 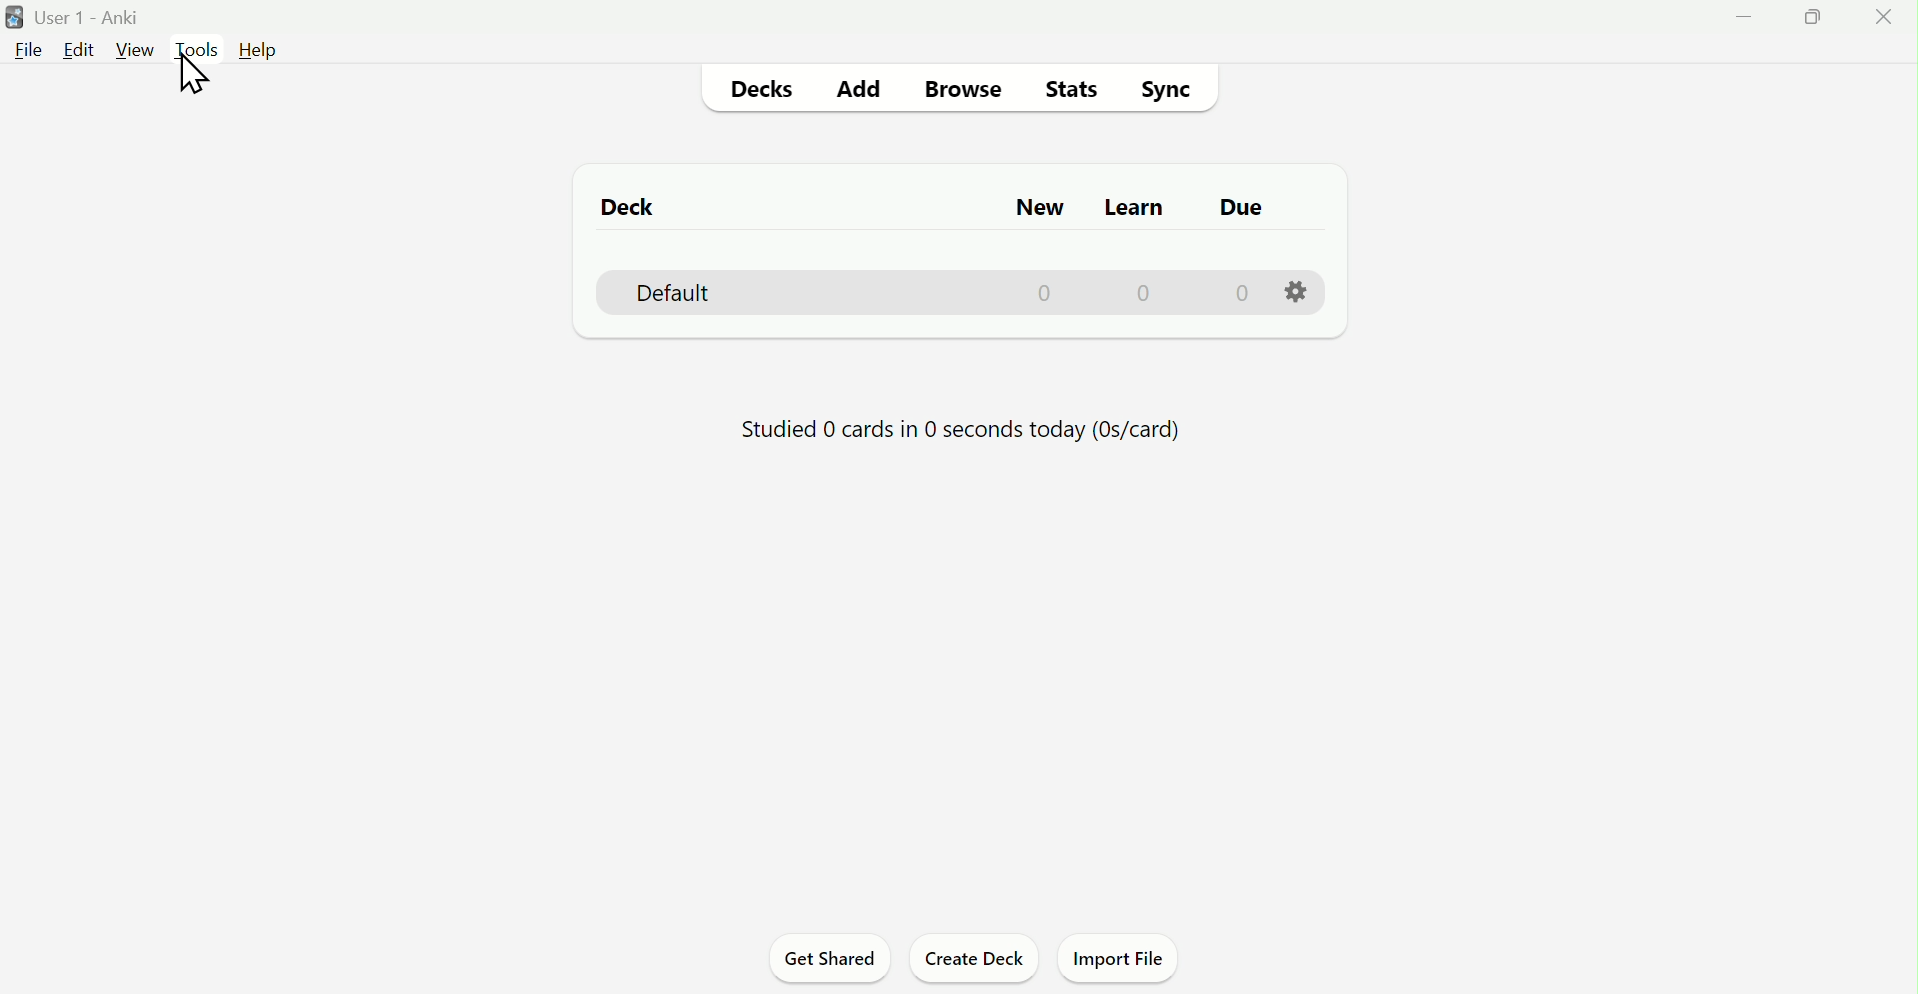 I want to click on Close, so click(x=1879, y=21).